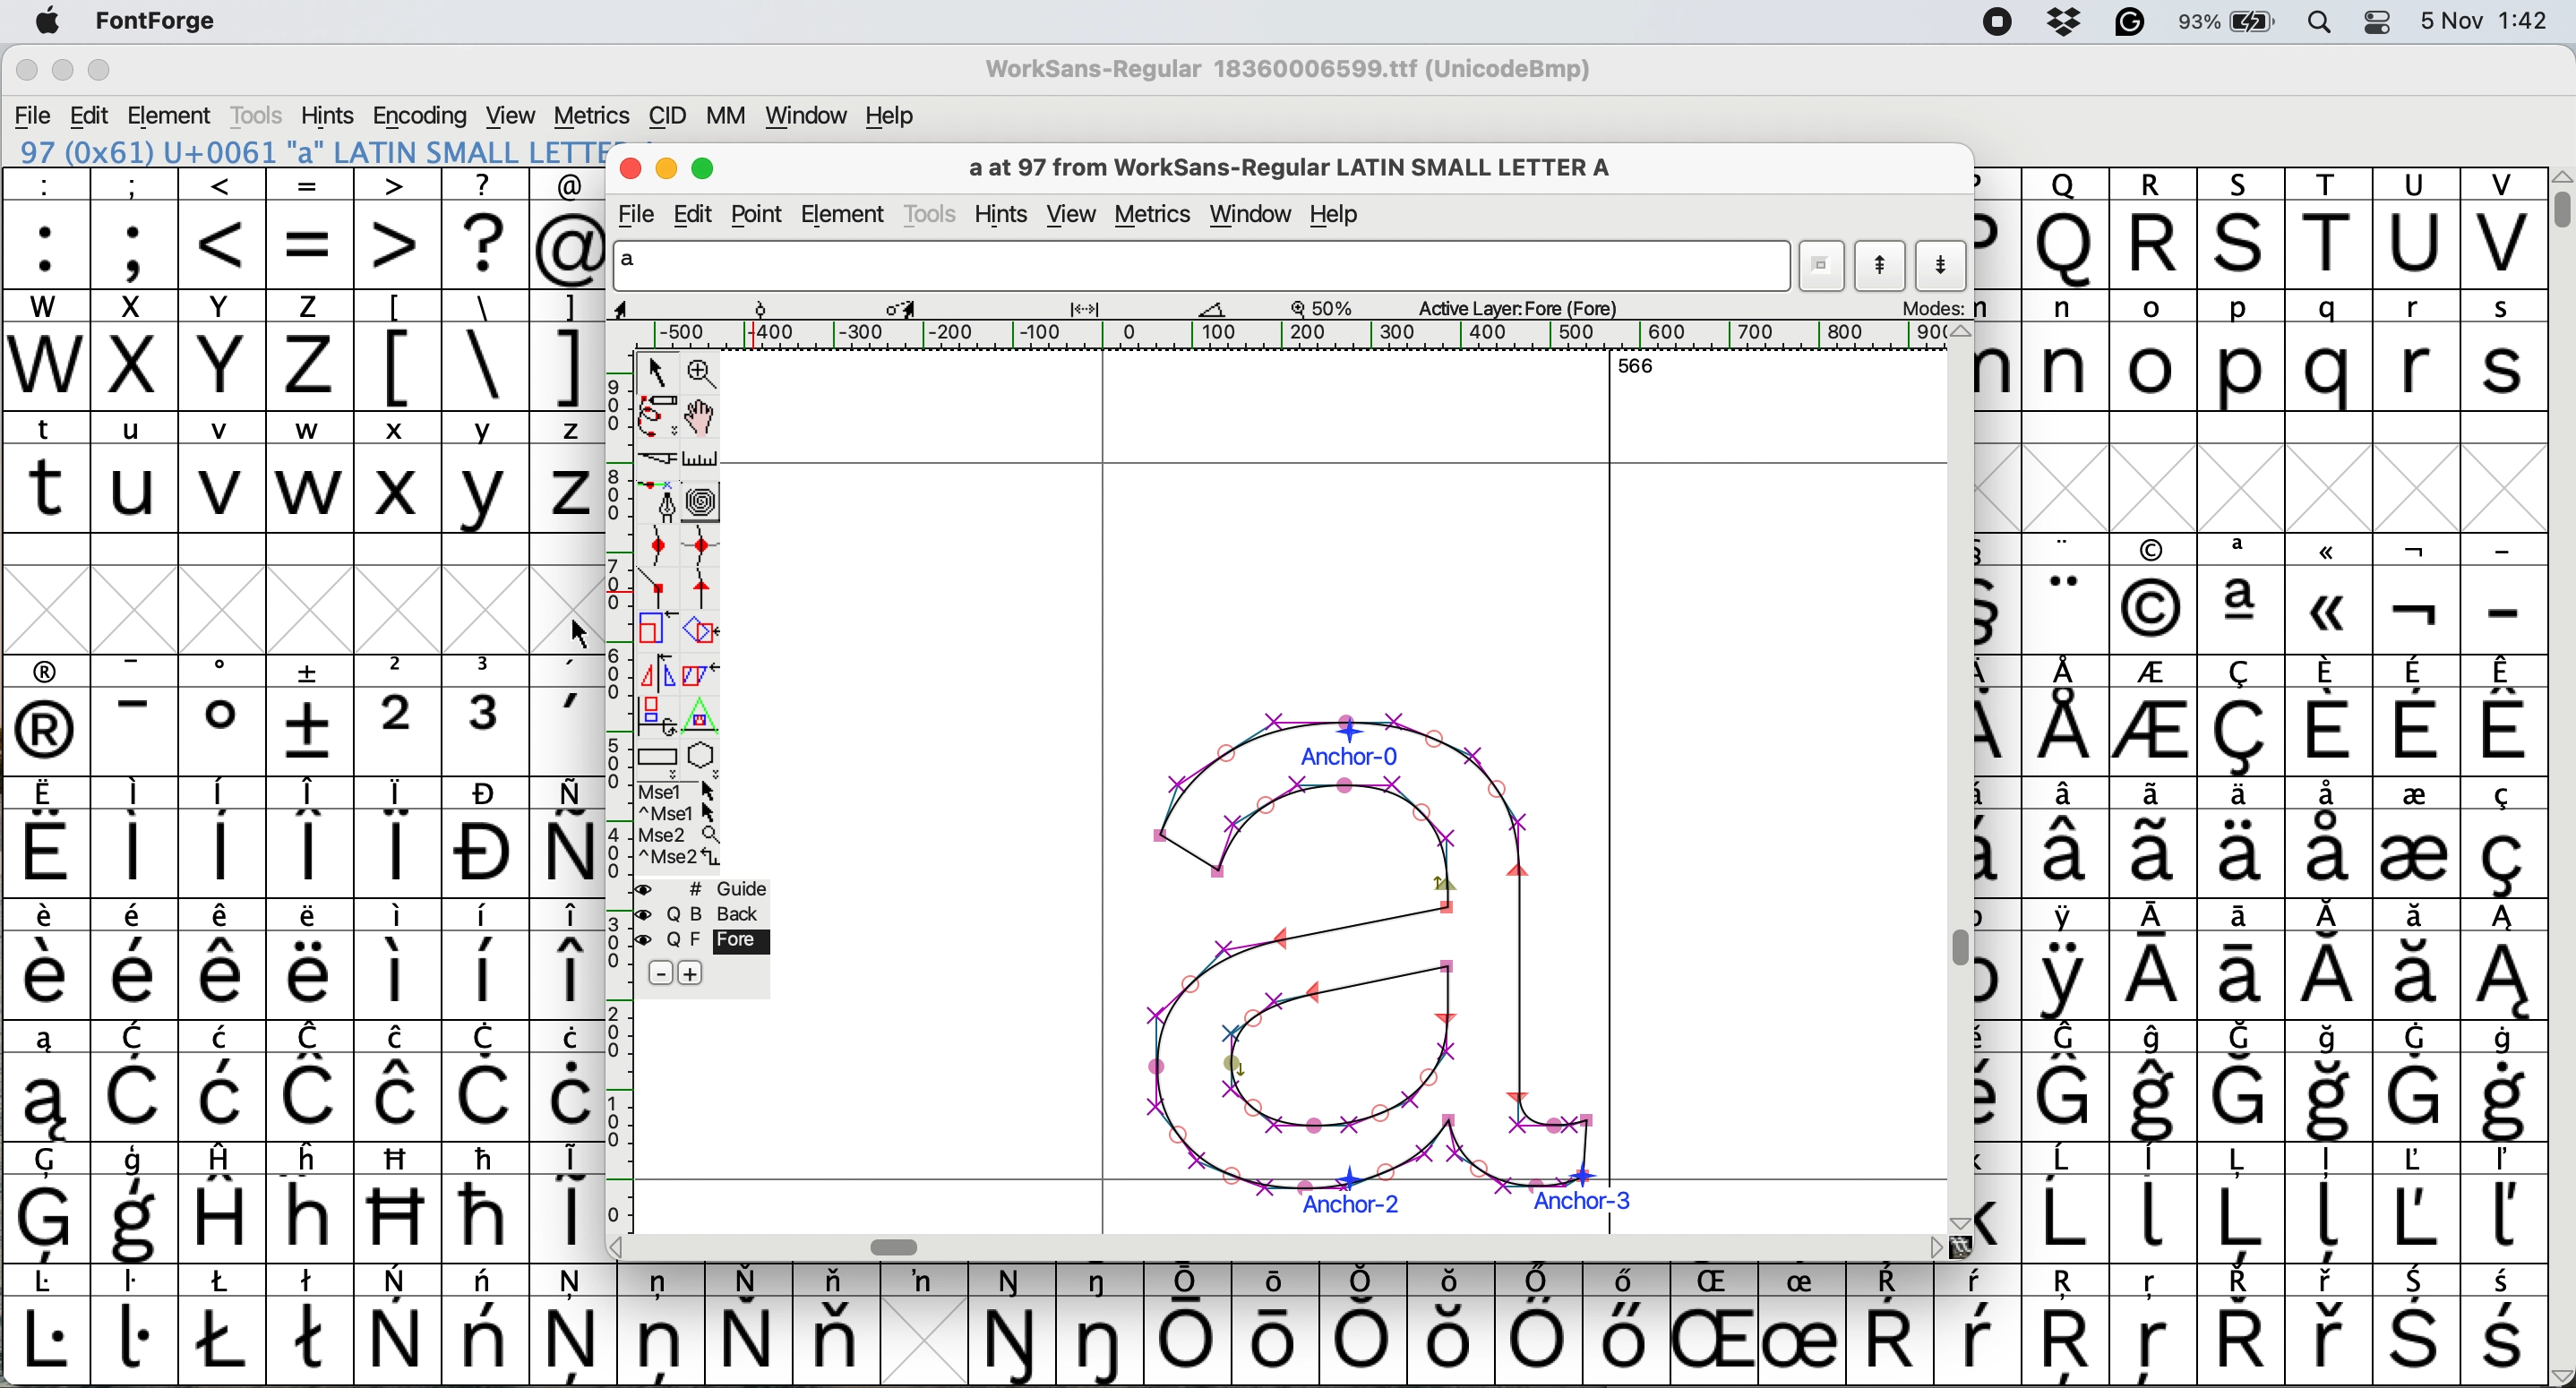 The image size is (2576, 1388). Describe the element at coordinates (136, 1205) in the screenshot. I see `symbol` at that location.